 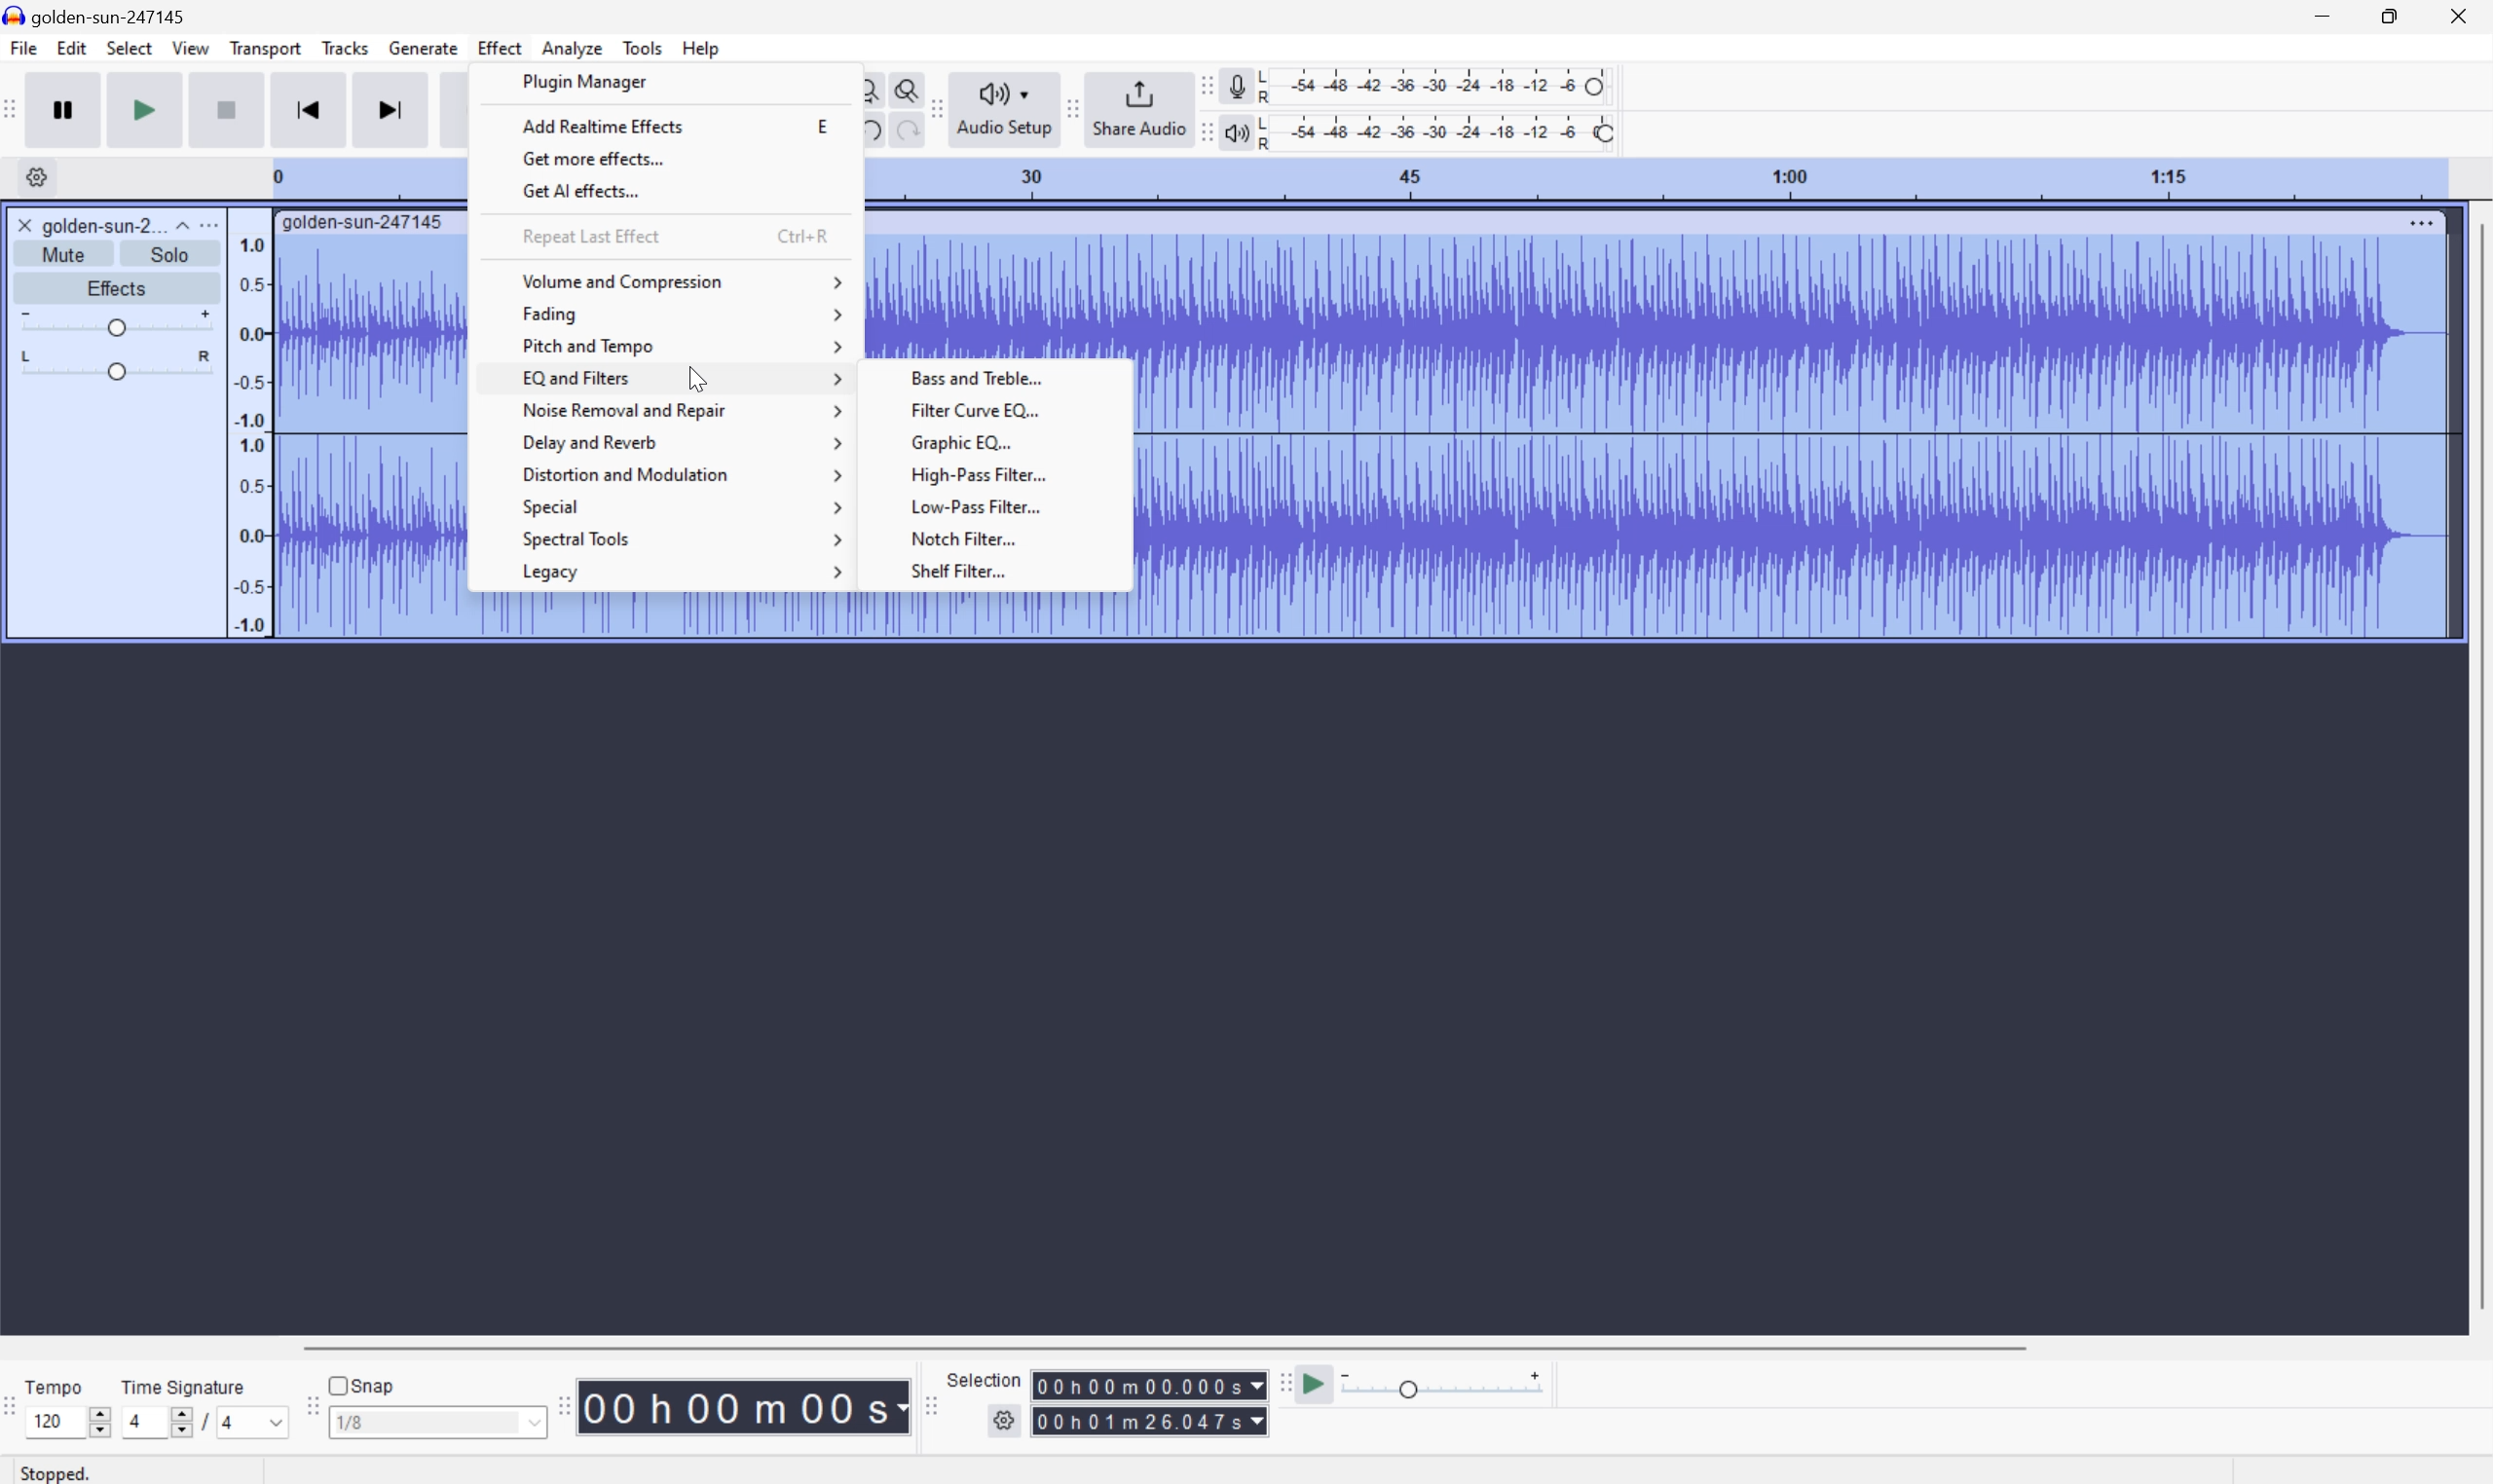 I want to click on Minimize, so click(x=2322, y=15).